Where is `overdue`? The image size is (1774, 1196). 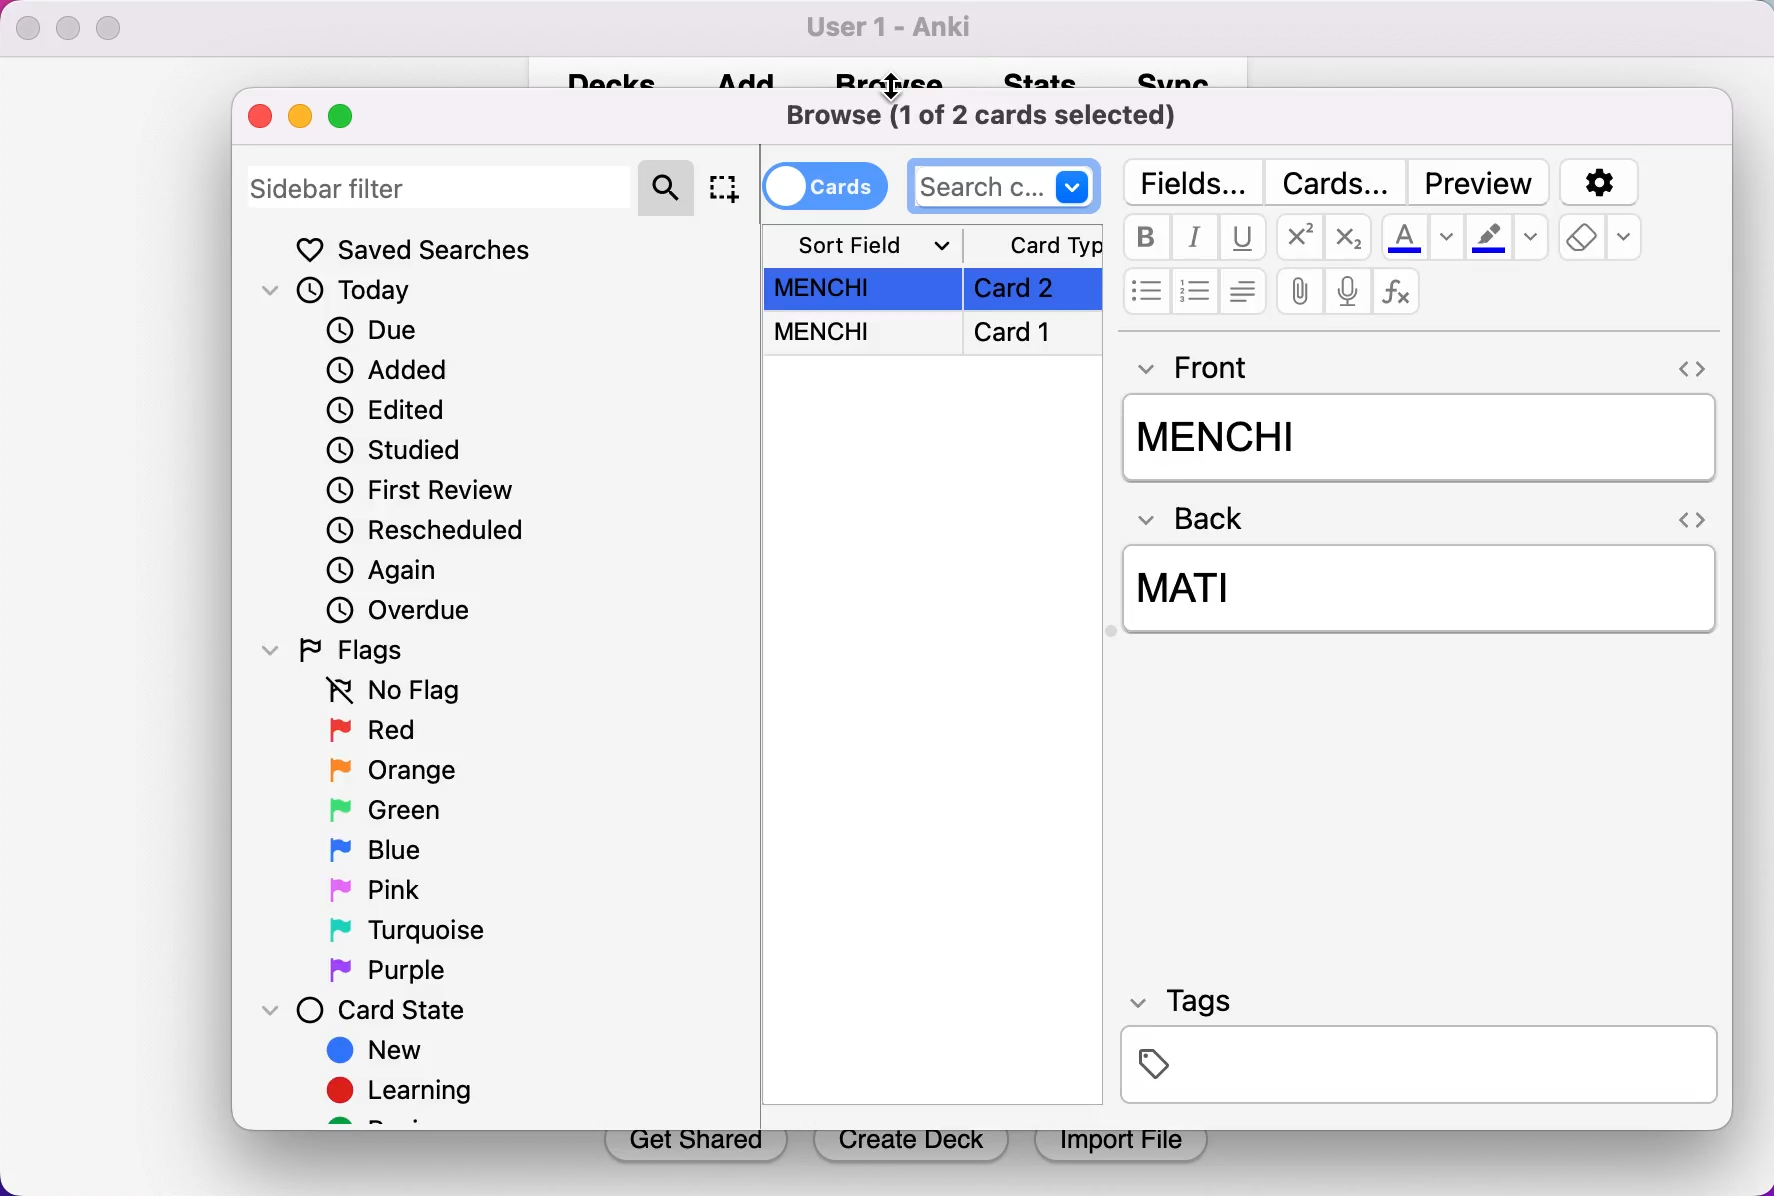 overdue is located at coordinates (414, 611).